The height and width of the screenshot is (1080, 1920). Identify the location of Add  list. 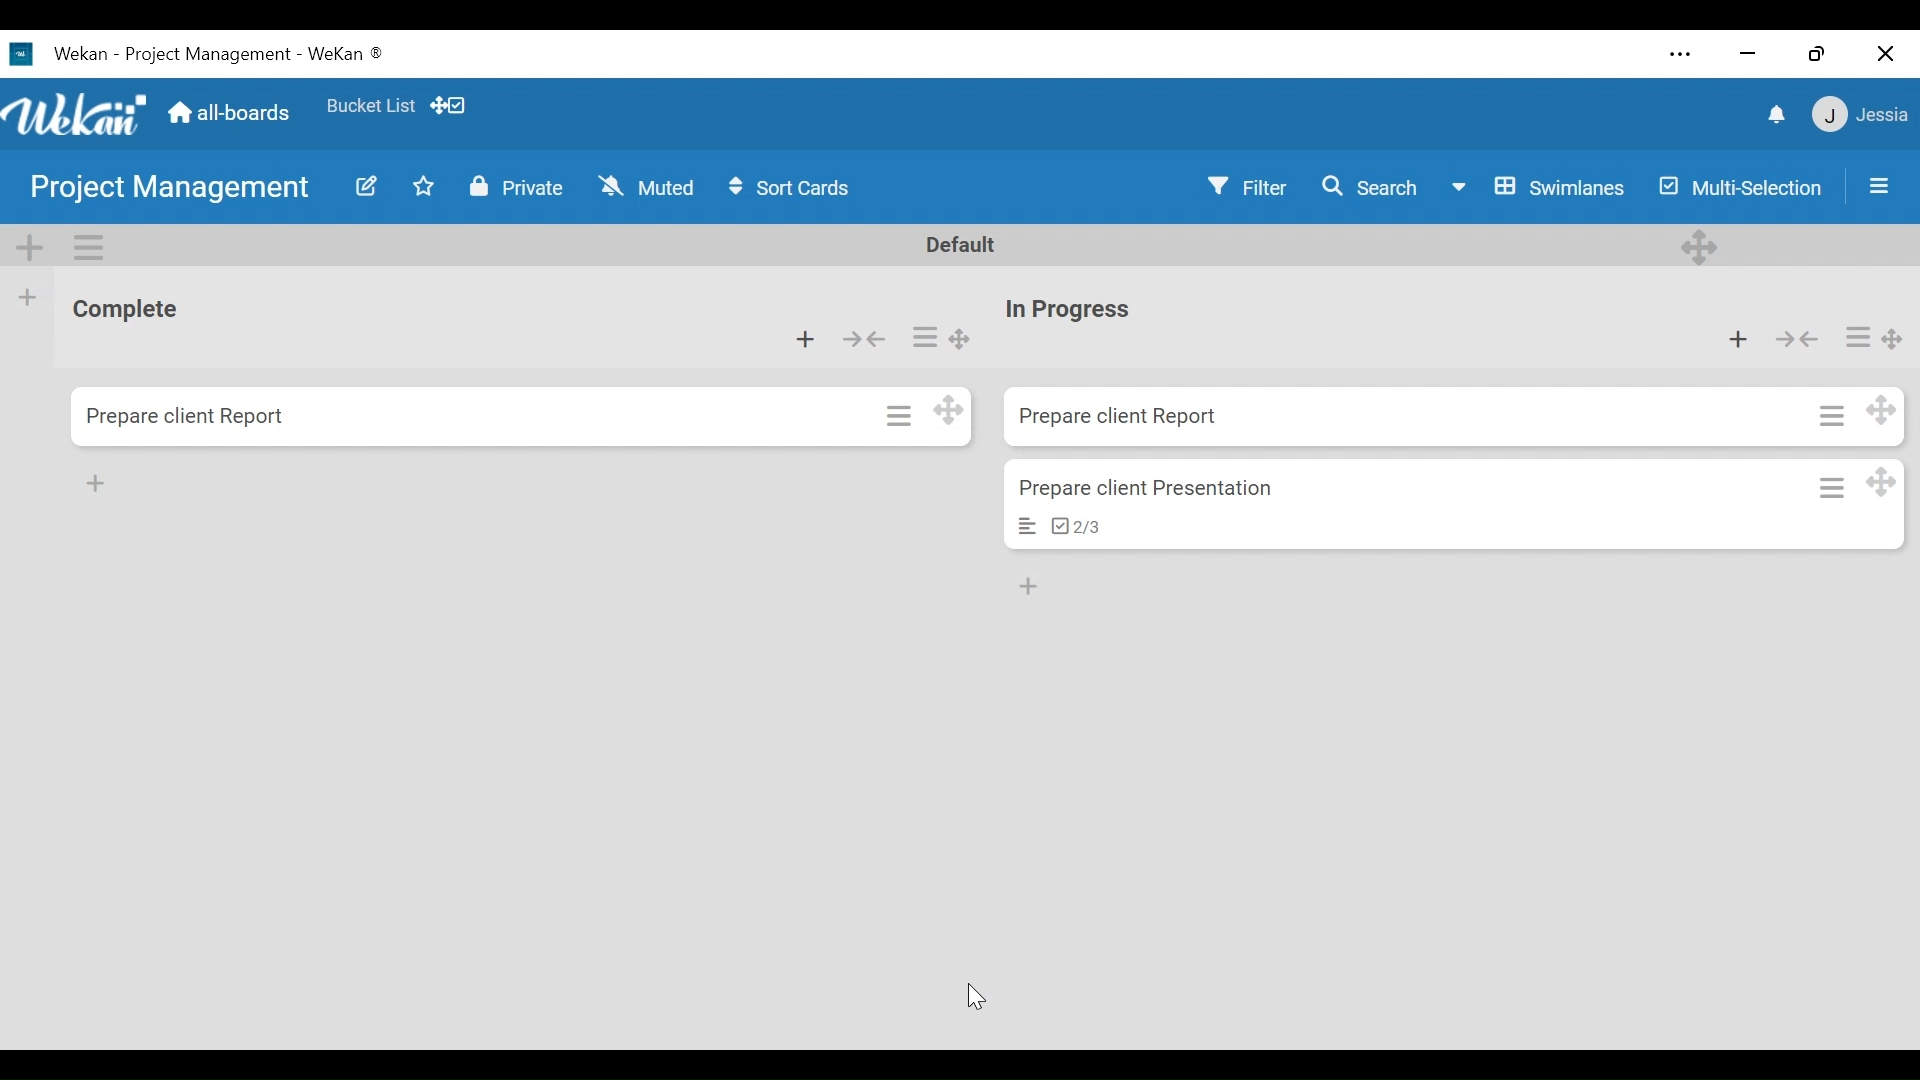
(26, 298).